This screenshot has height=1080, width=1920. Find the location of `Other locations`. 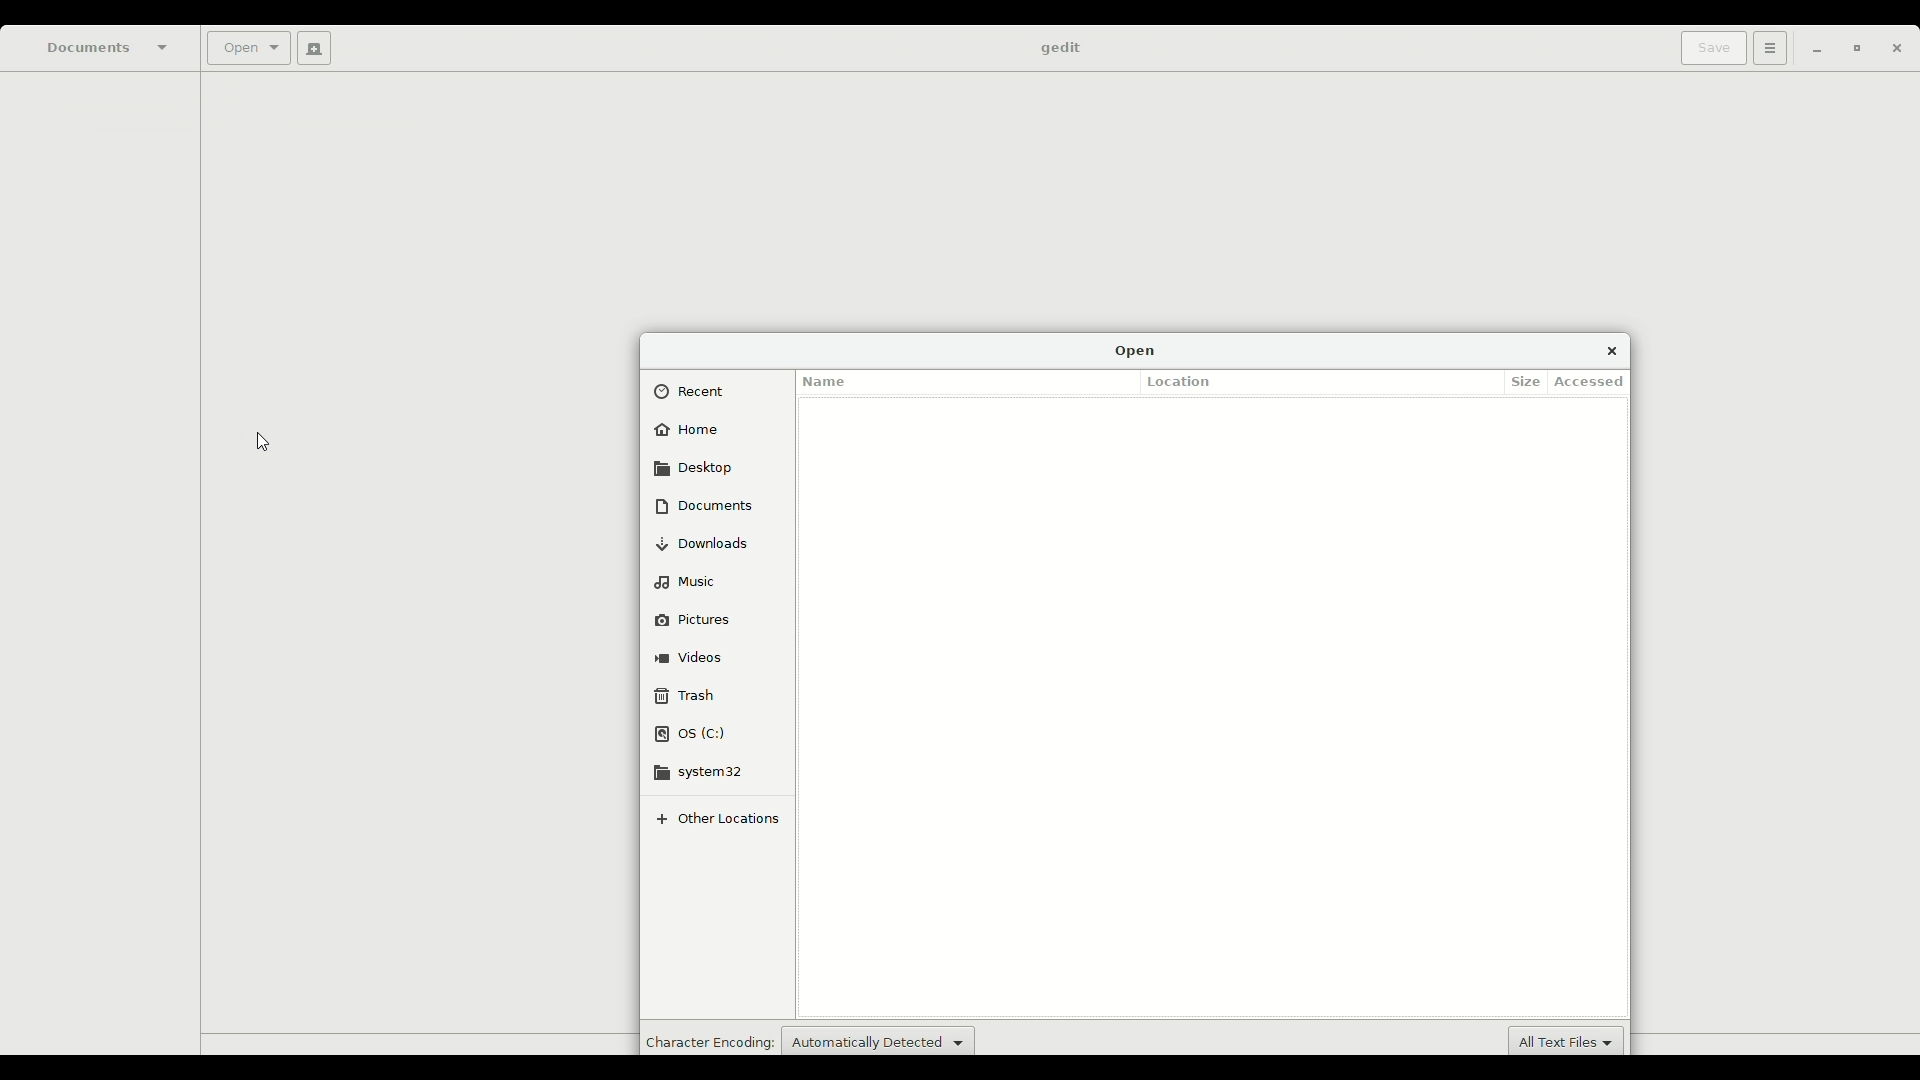

Other locations is located at coordinates (724, 818).